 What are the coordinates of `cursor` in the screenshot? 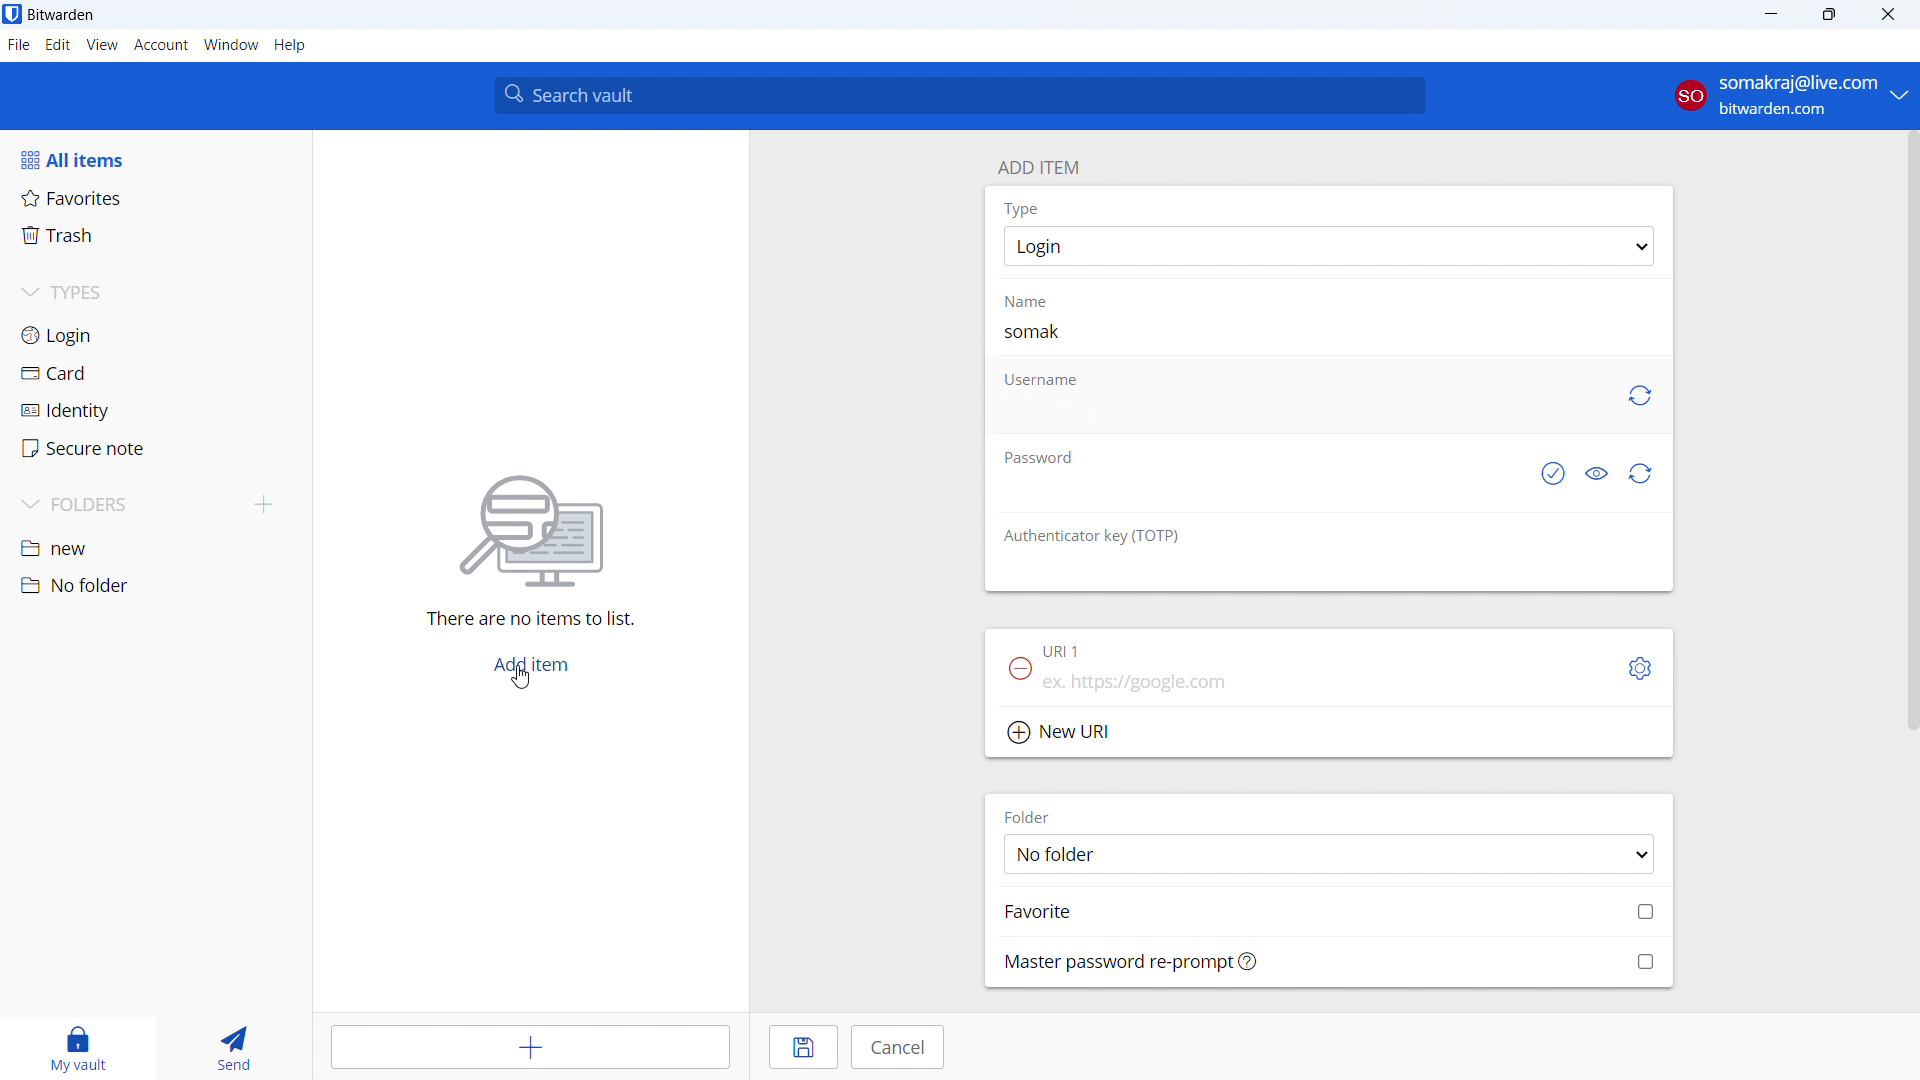 It's located at (524, 678).